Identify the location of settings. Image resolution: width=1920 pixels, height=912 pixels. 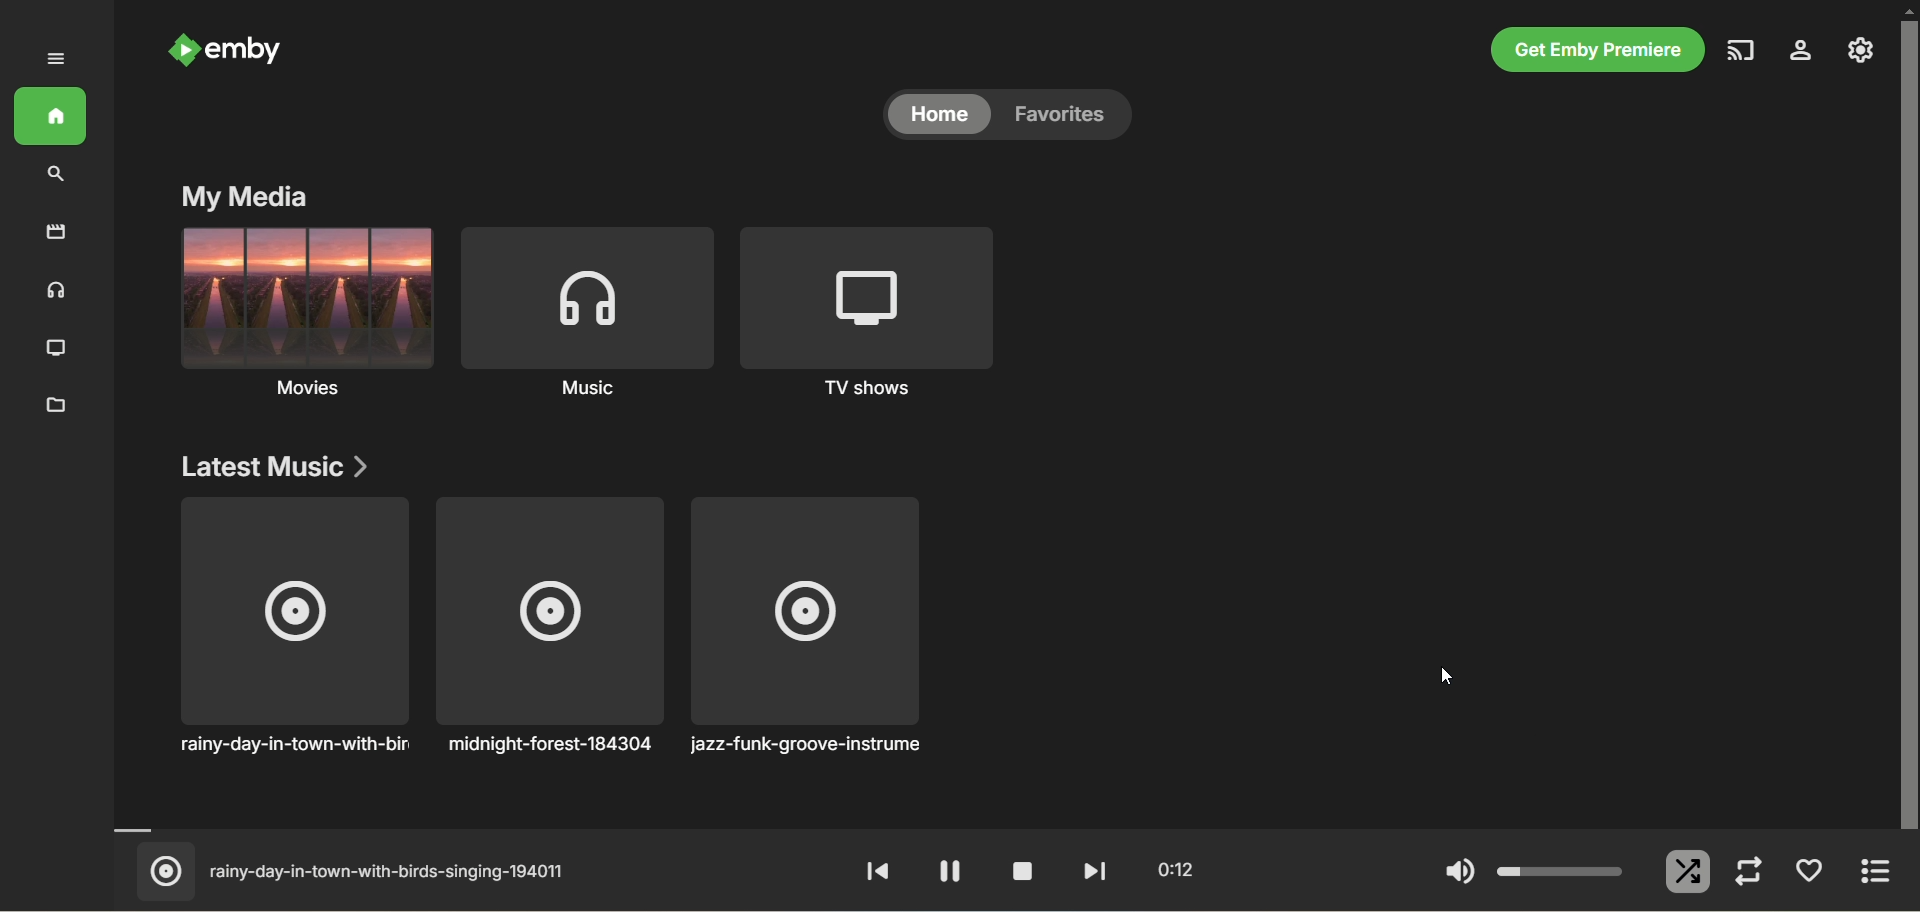
(1803, 53).